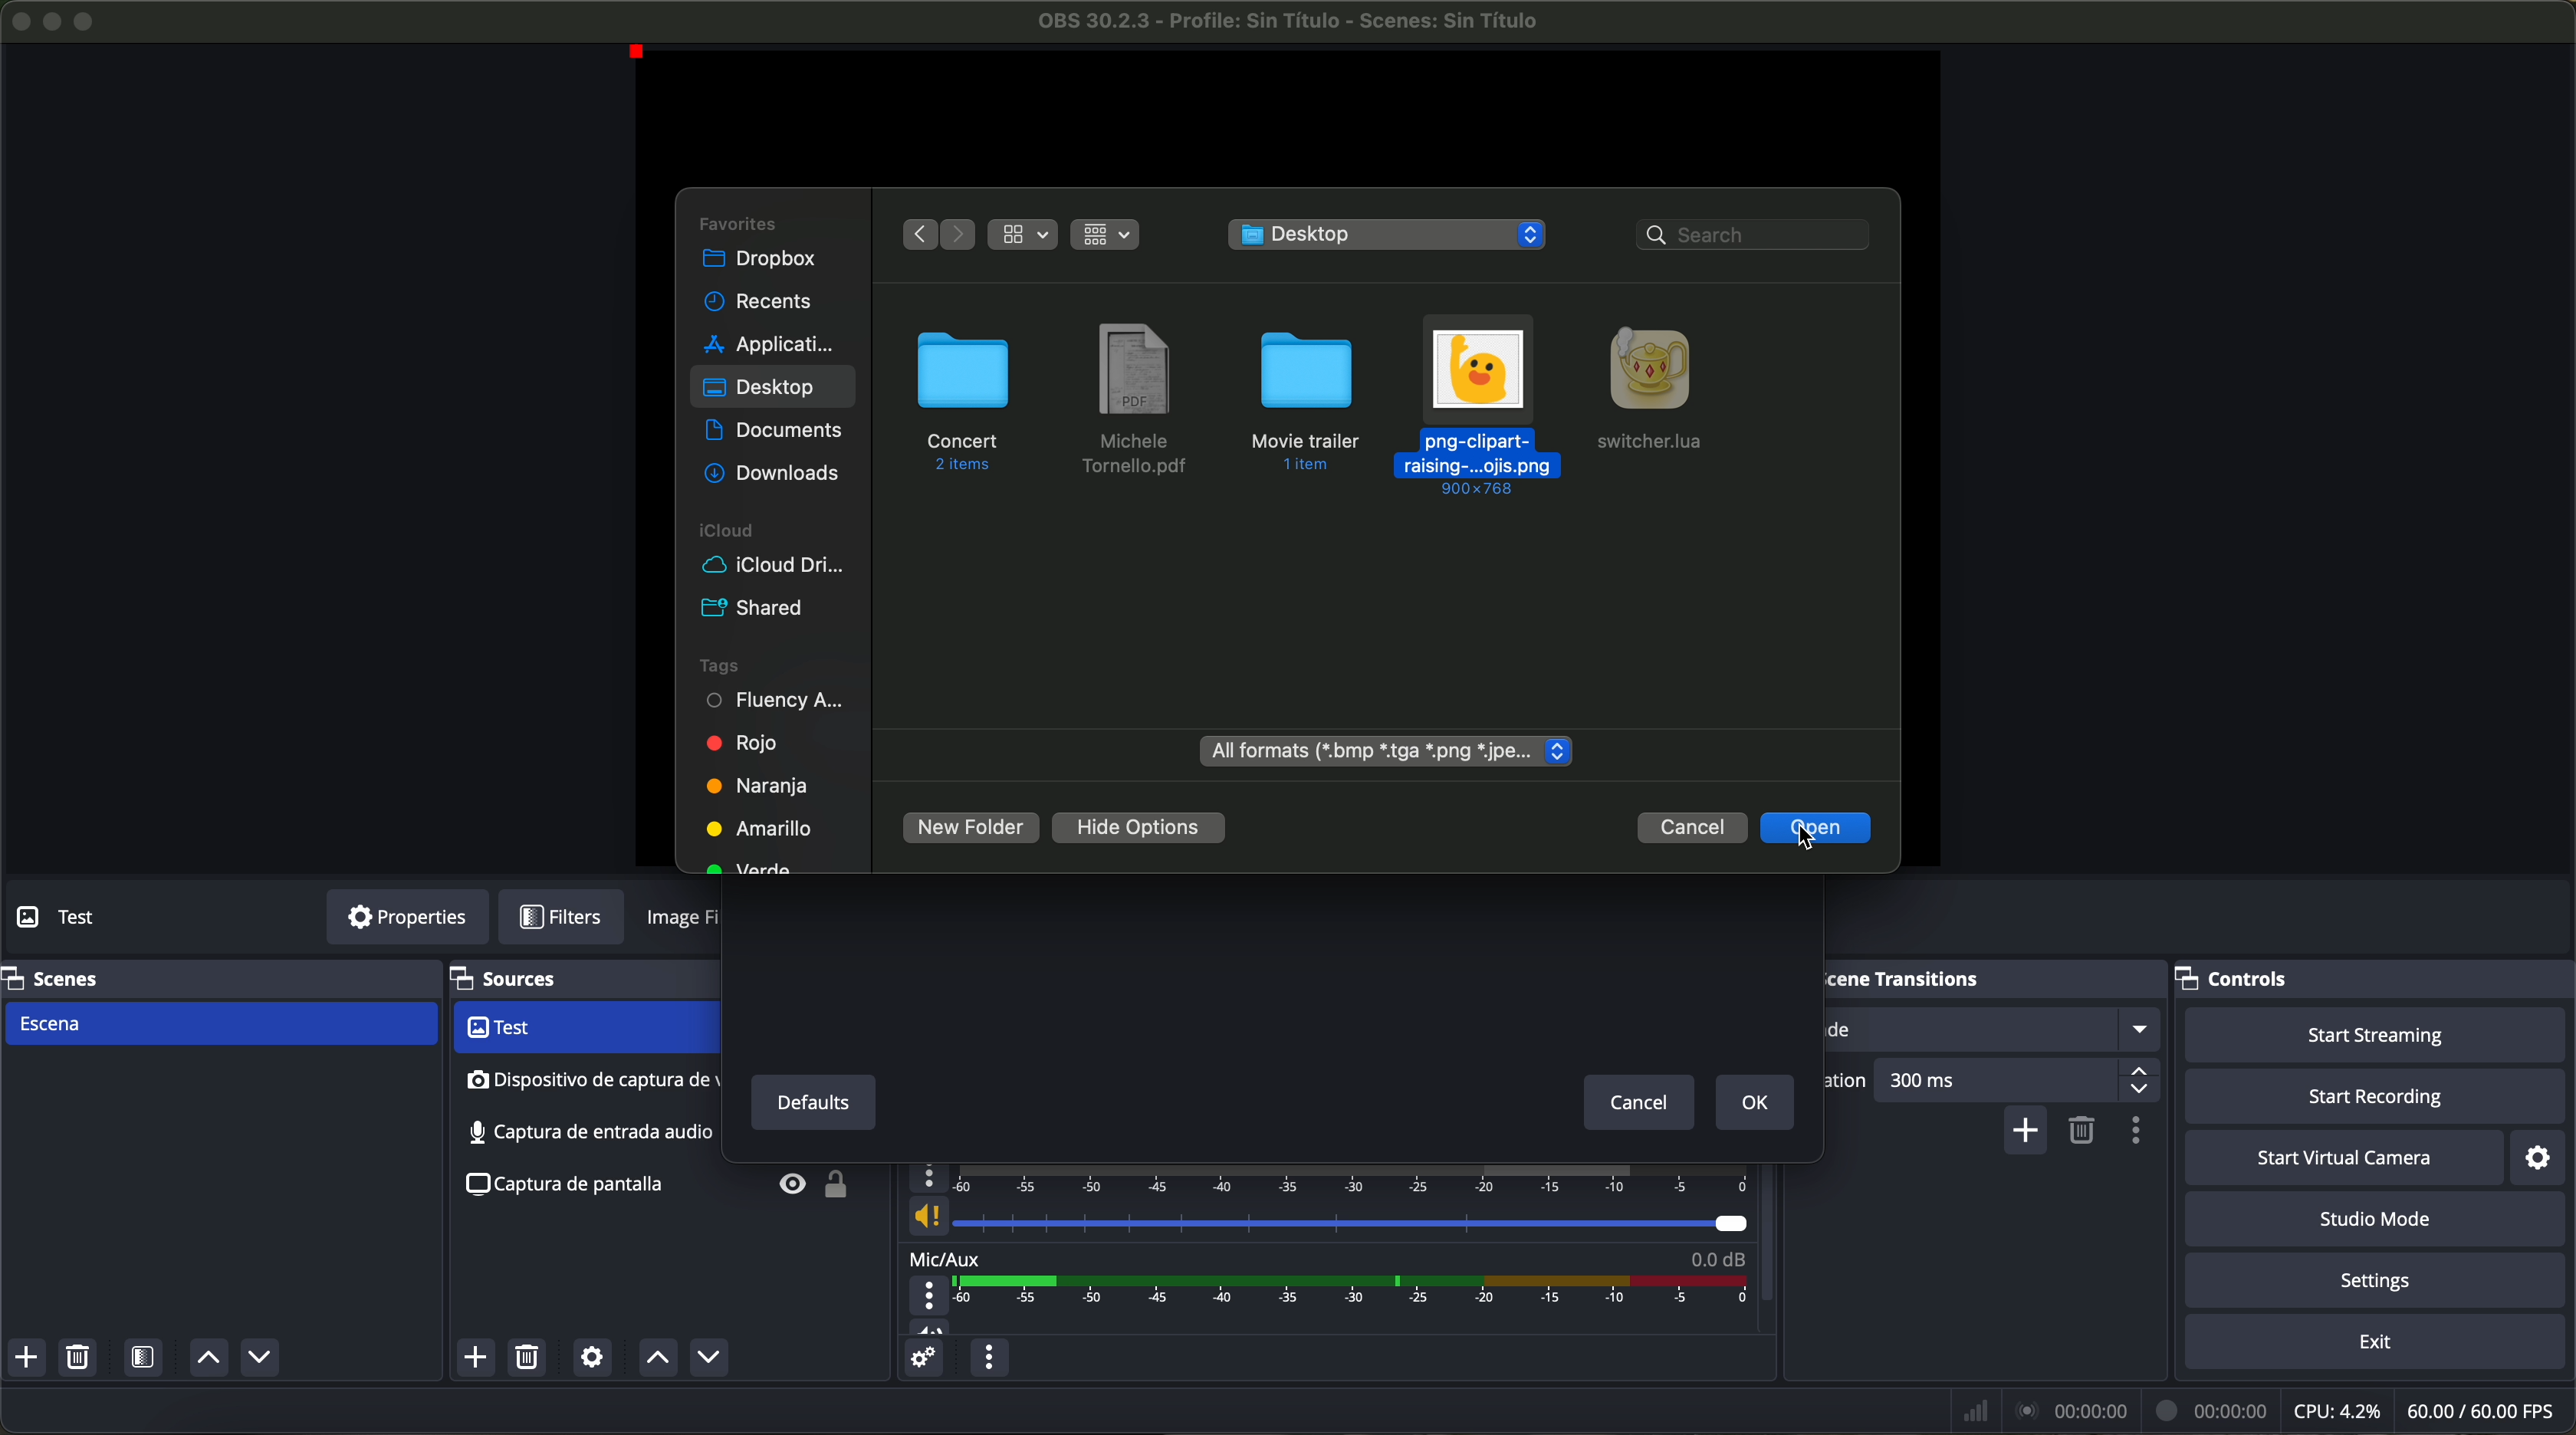  Describe the element at coordinates (105, 915) in the screenshot. I see `no source selected` at that location.